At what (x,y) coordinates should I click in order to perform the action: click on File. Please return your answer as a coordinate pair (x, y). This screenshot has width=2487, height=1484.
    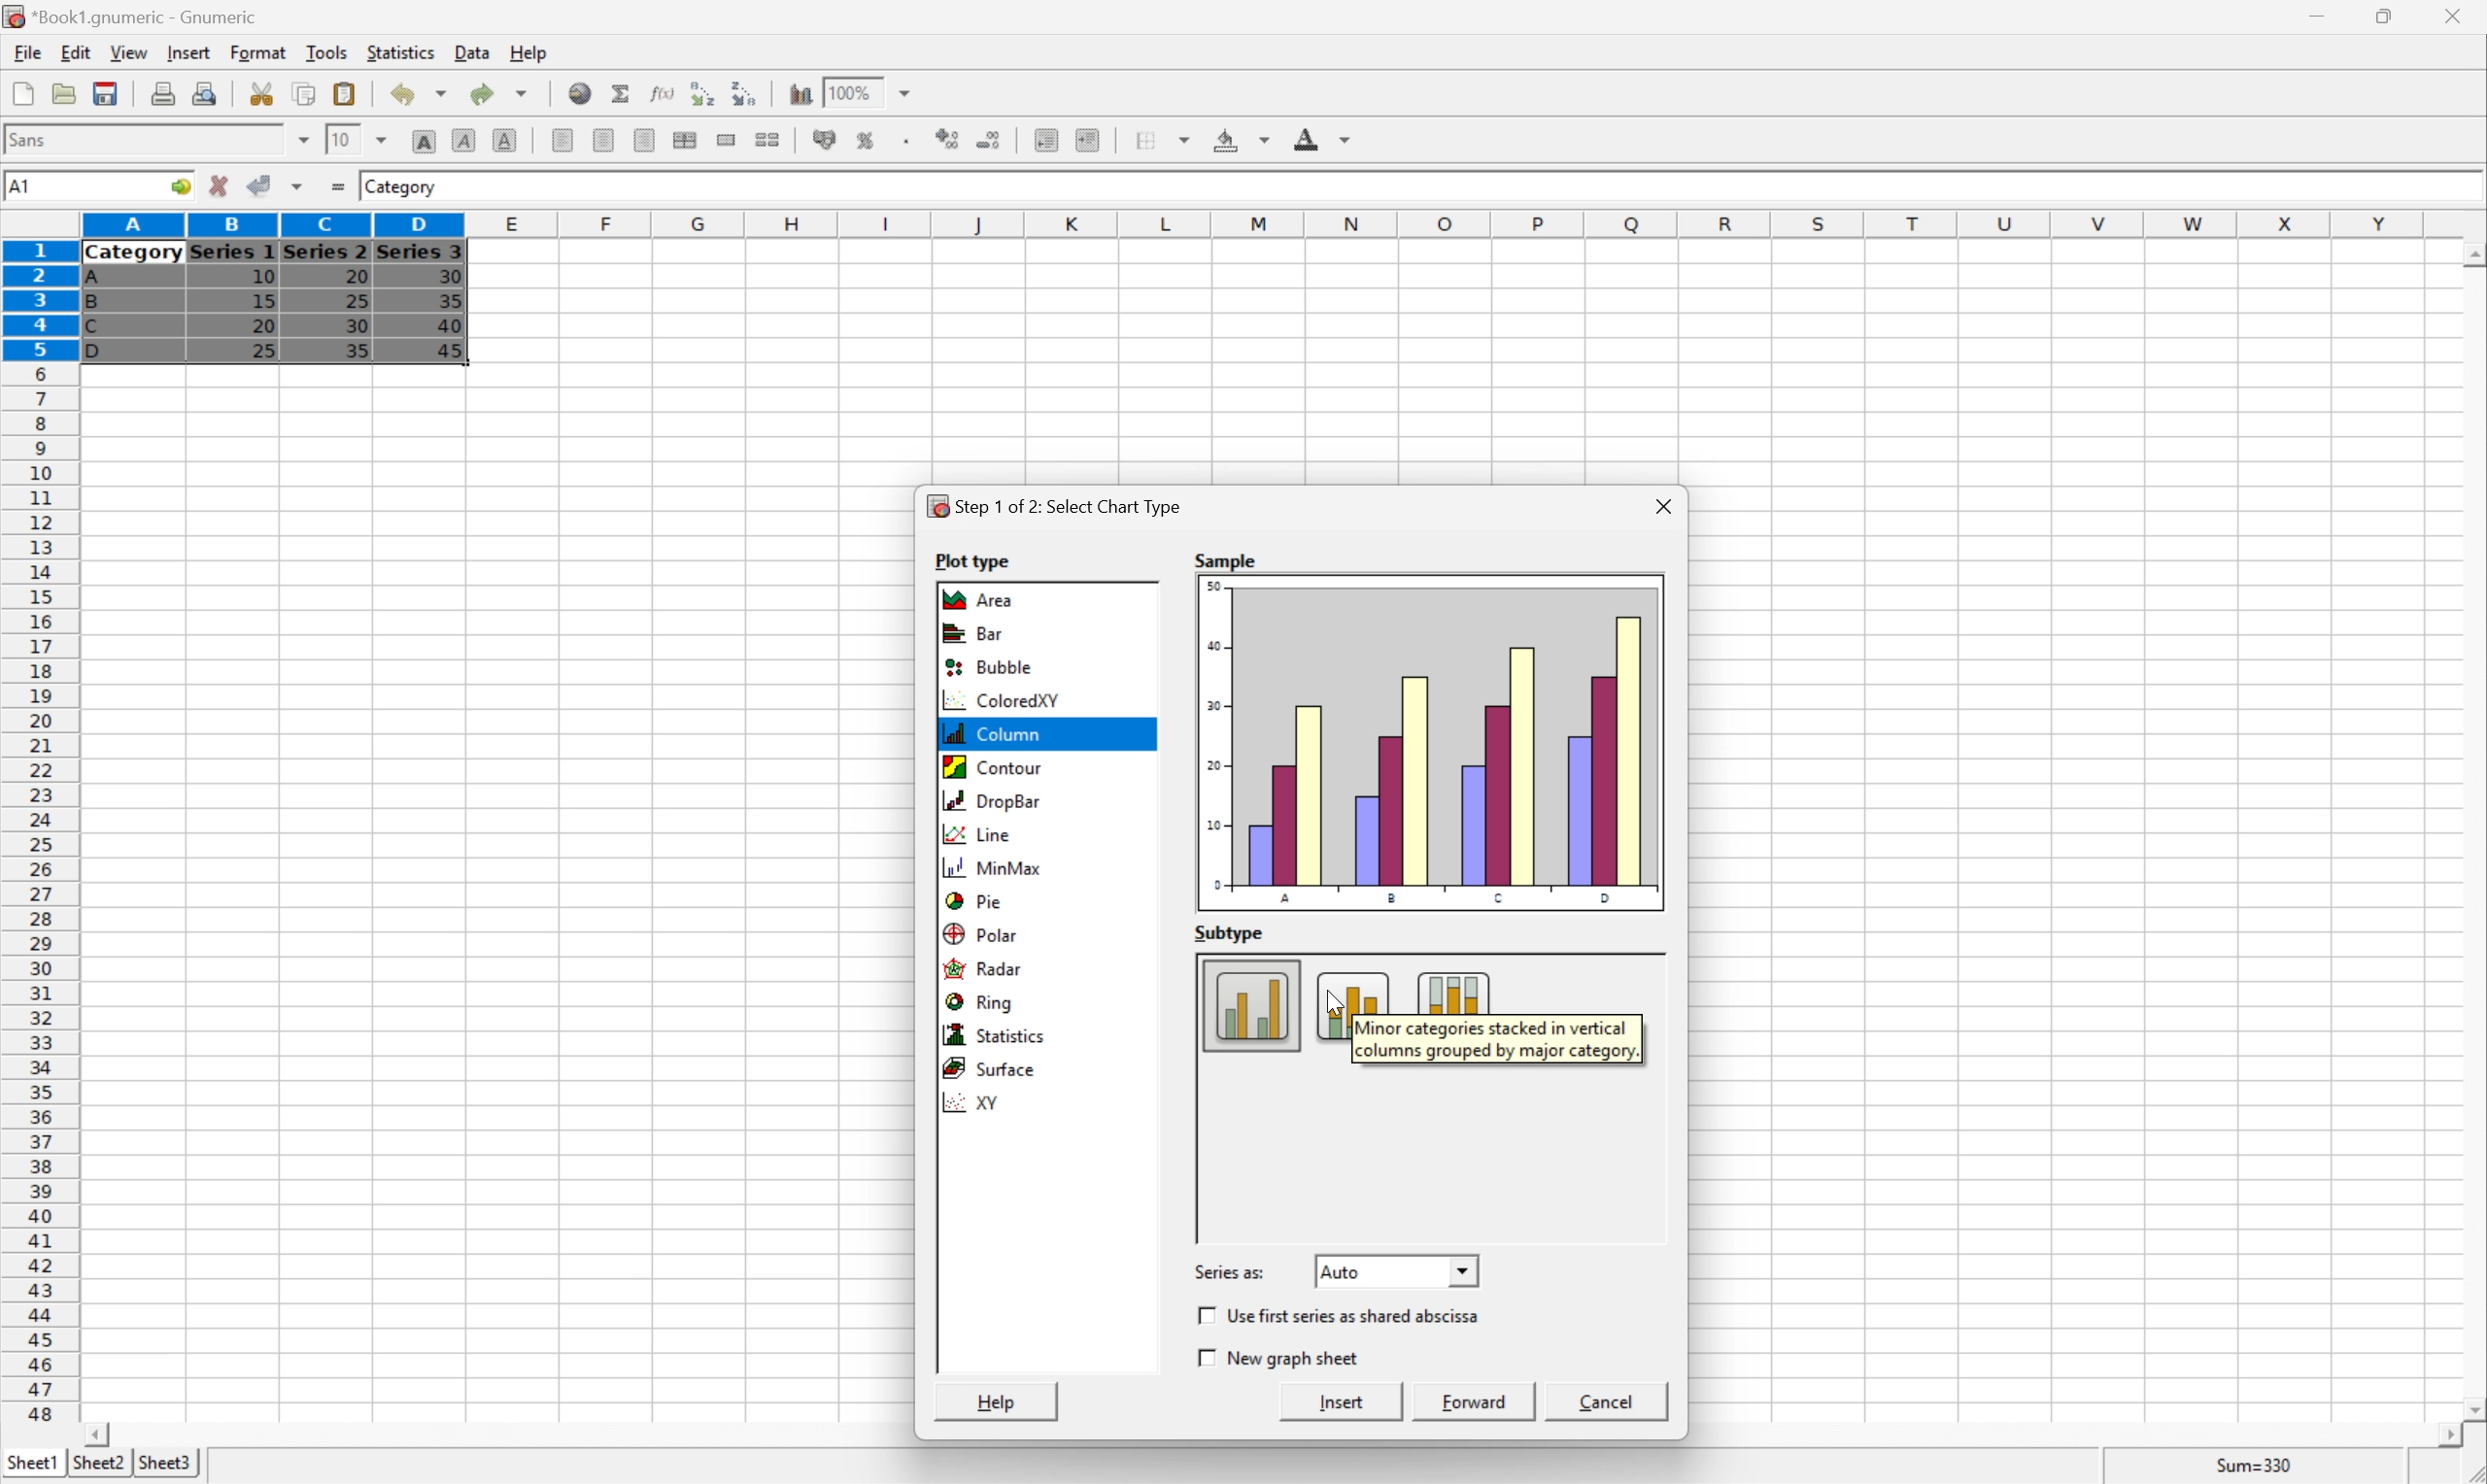
    Looking at the image, I should click on (28, 52).